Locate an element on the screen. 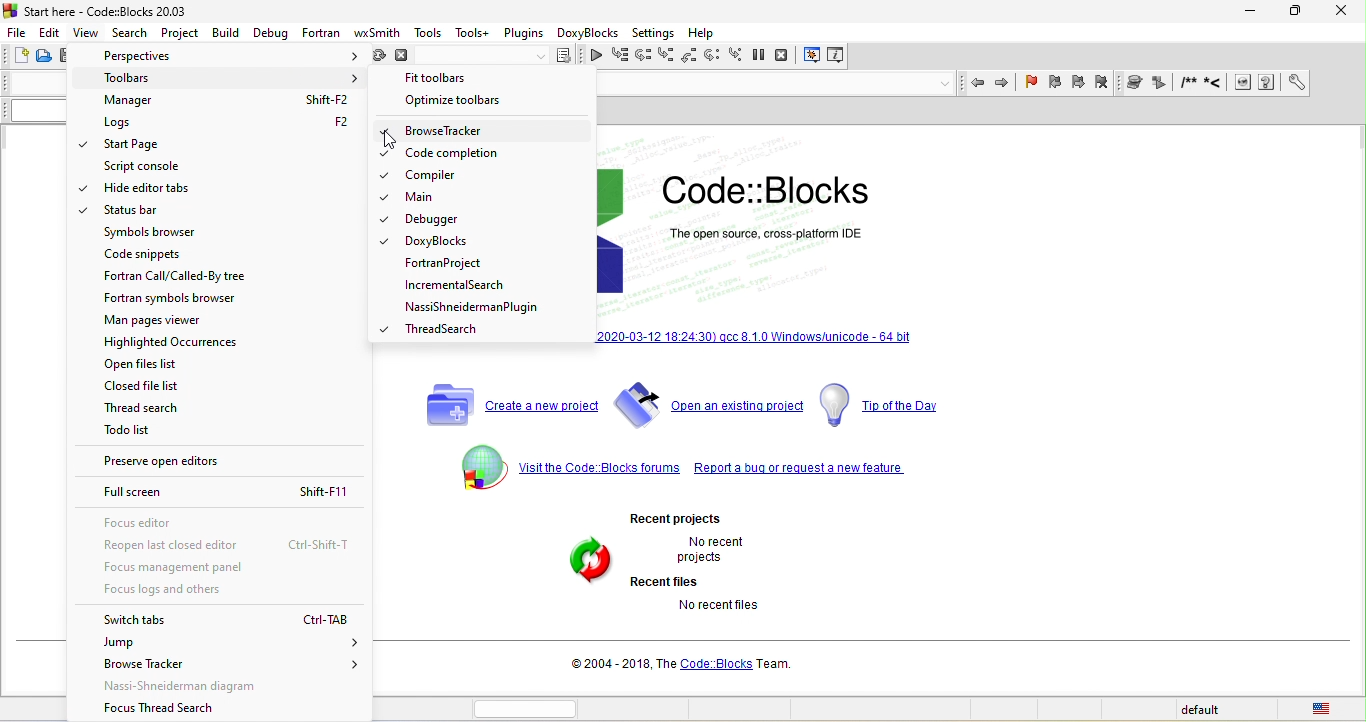 The width and height of the screenshot is (1366, 722). focus thread search is located at coordinates (191, 710).